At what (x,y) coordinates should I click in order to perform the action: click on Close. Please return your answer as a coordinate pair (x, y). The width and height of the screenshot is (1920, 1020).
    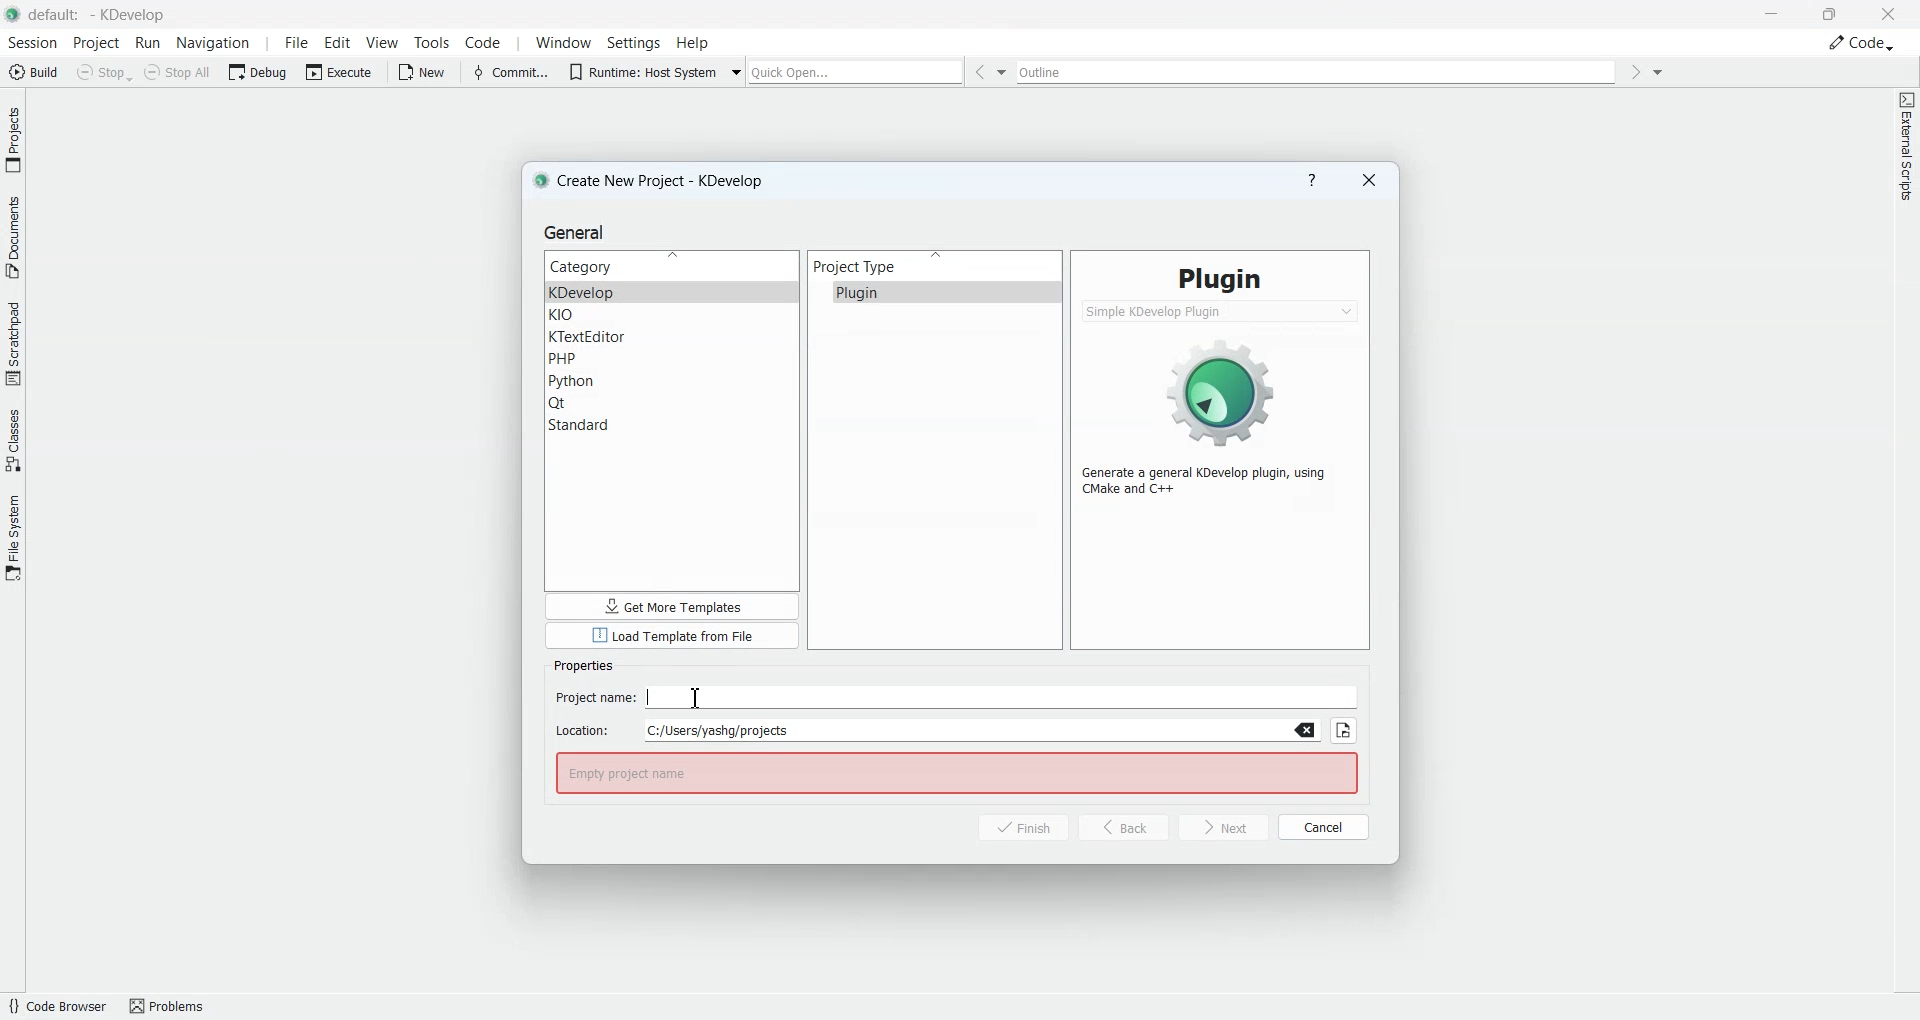
    Looking at the image, I should click on (1888, 13).